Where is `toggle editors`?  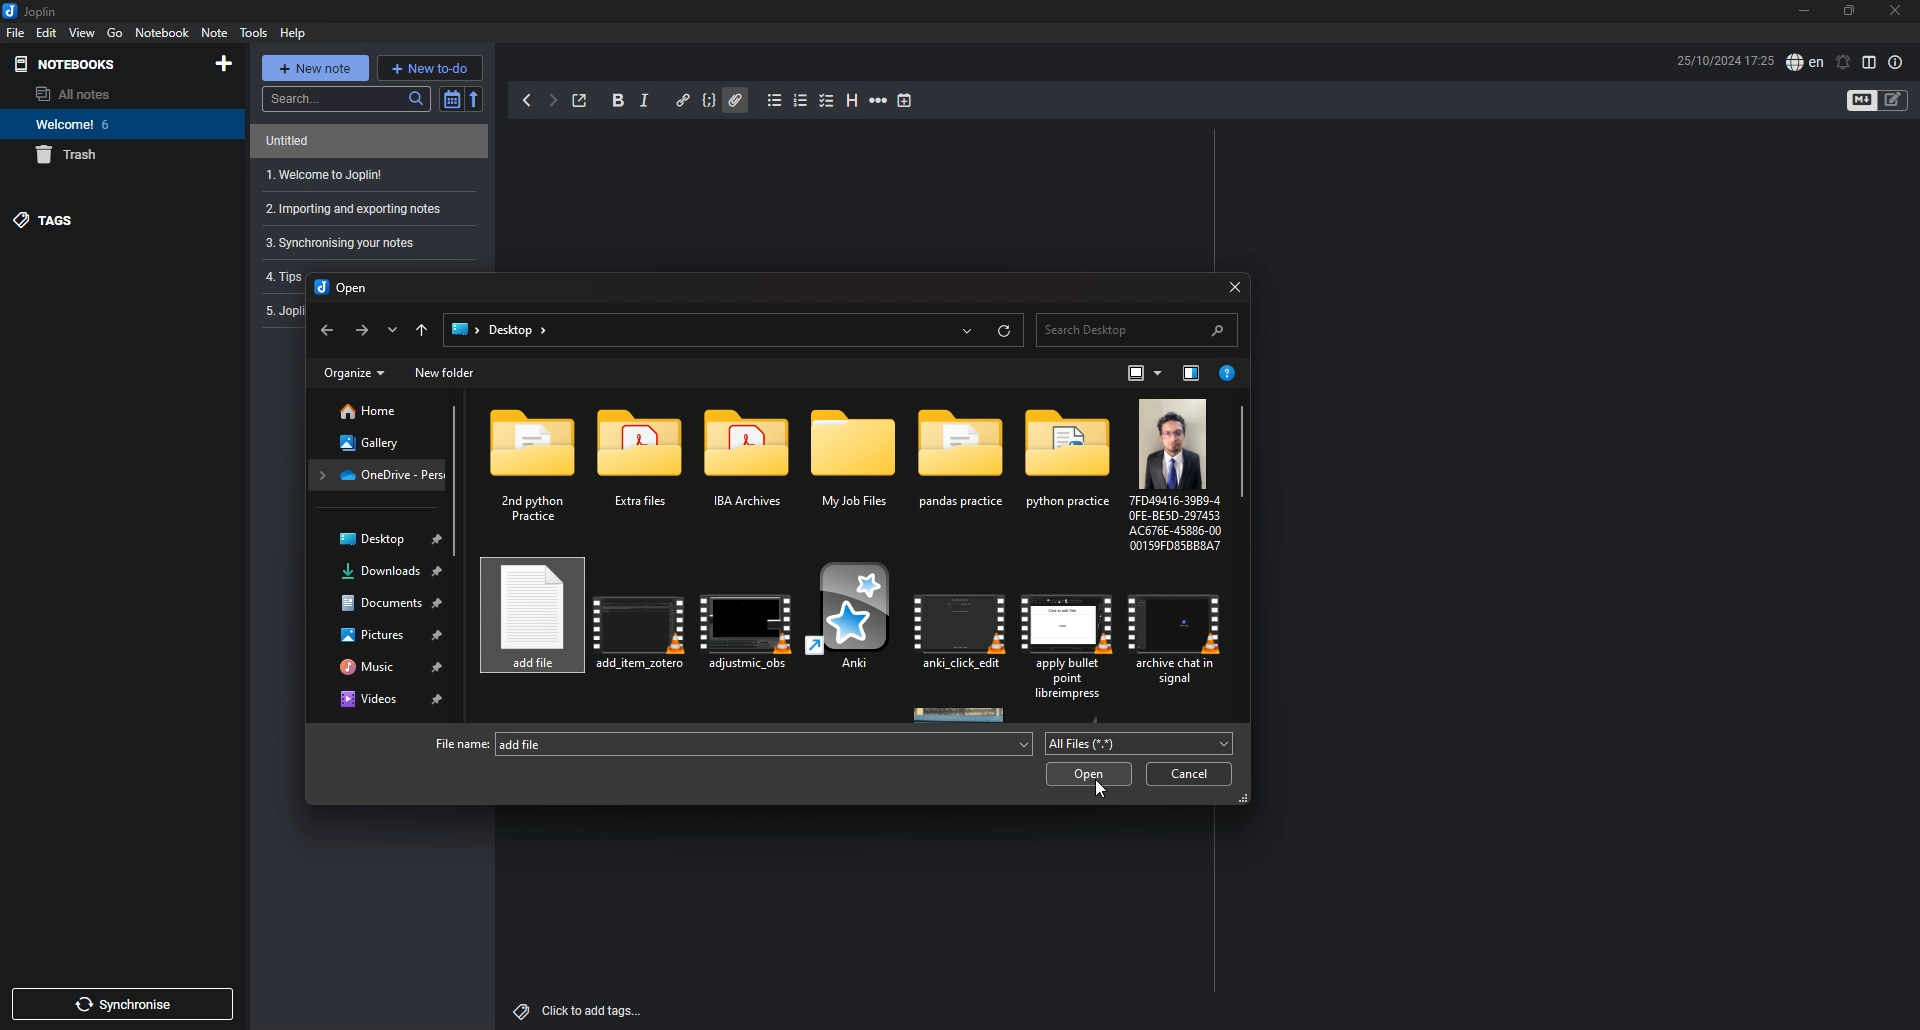 toggle editors is located at coordinates (1893, 99).